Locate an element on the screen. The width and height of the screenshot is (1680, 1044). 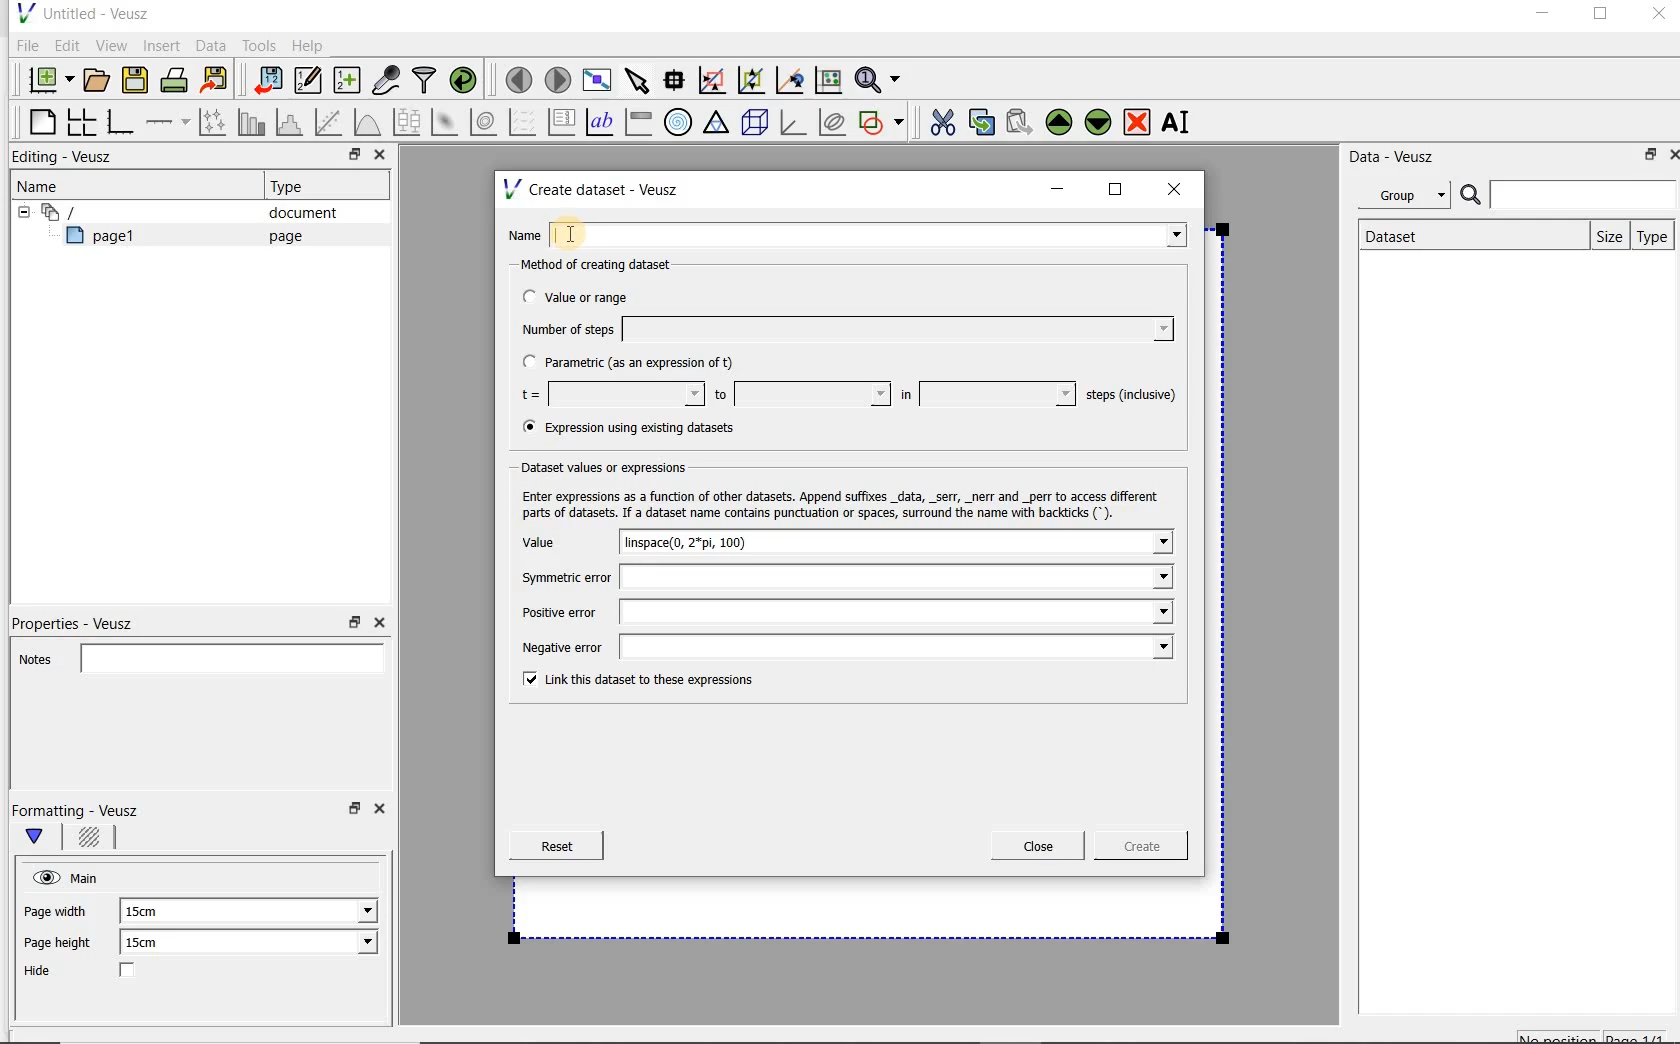
Dataset values or expressions is located at coordinates (614, 467).